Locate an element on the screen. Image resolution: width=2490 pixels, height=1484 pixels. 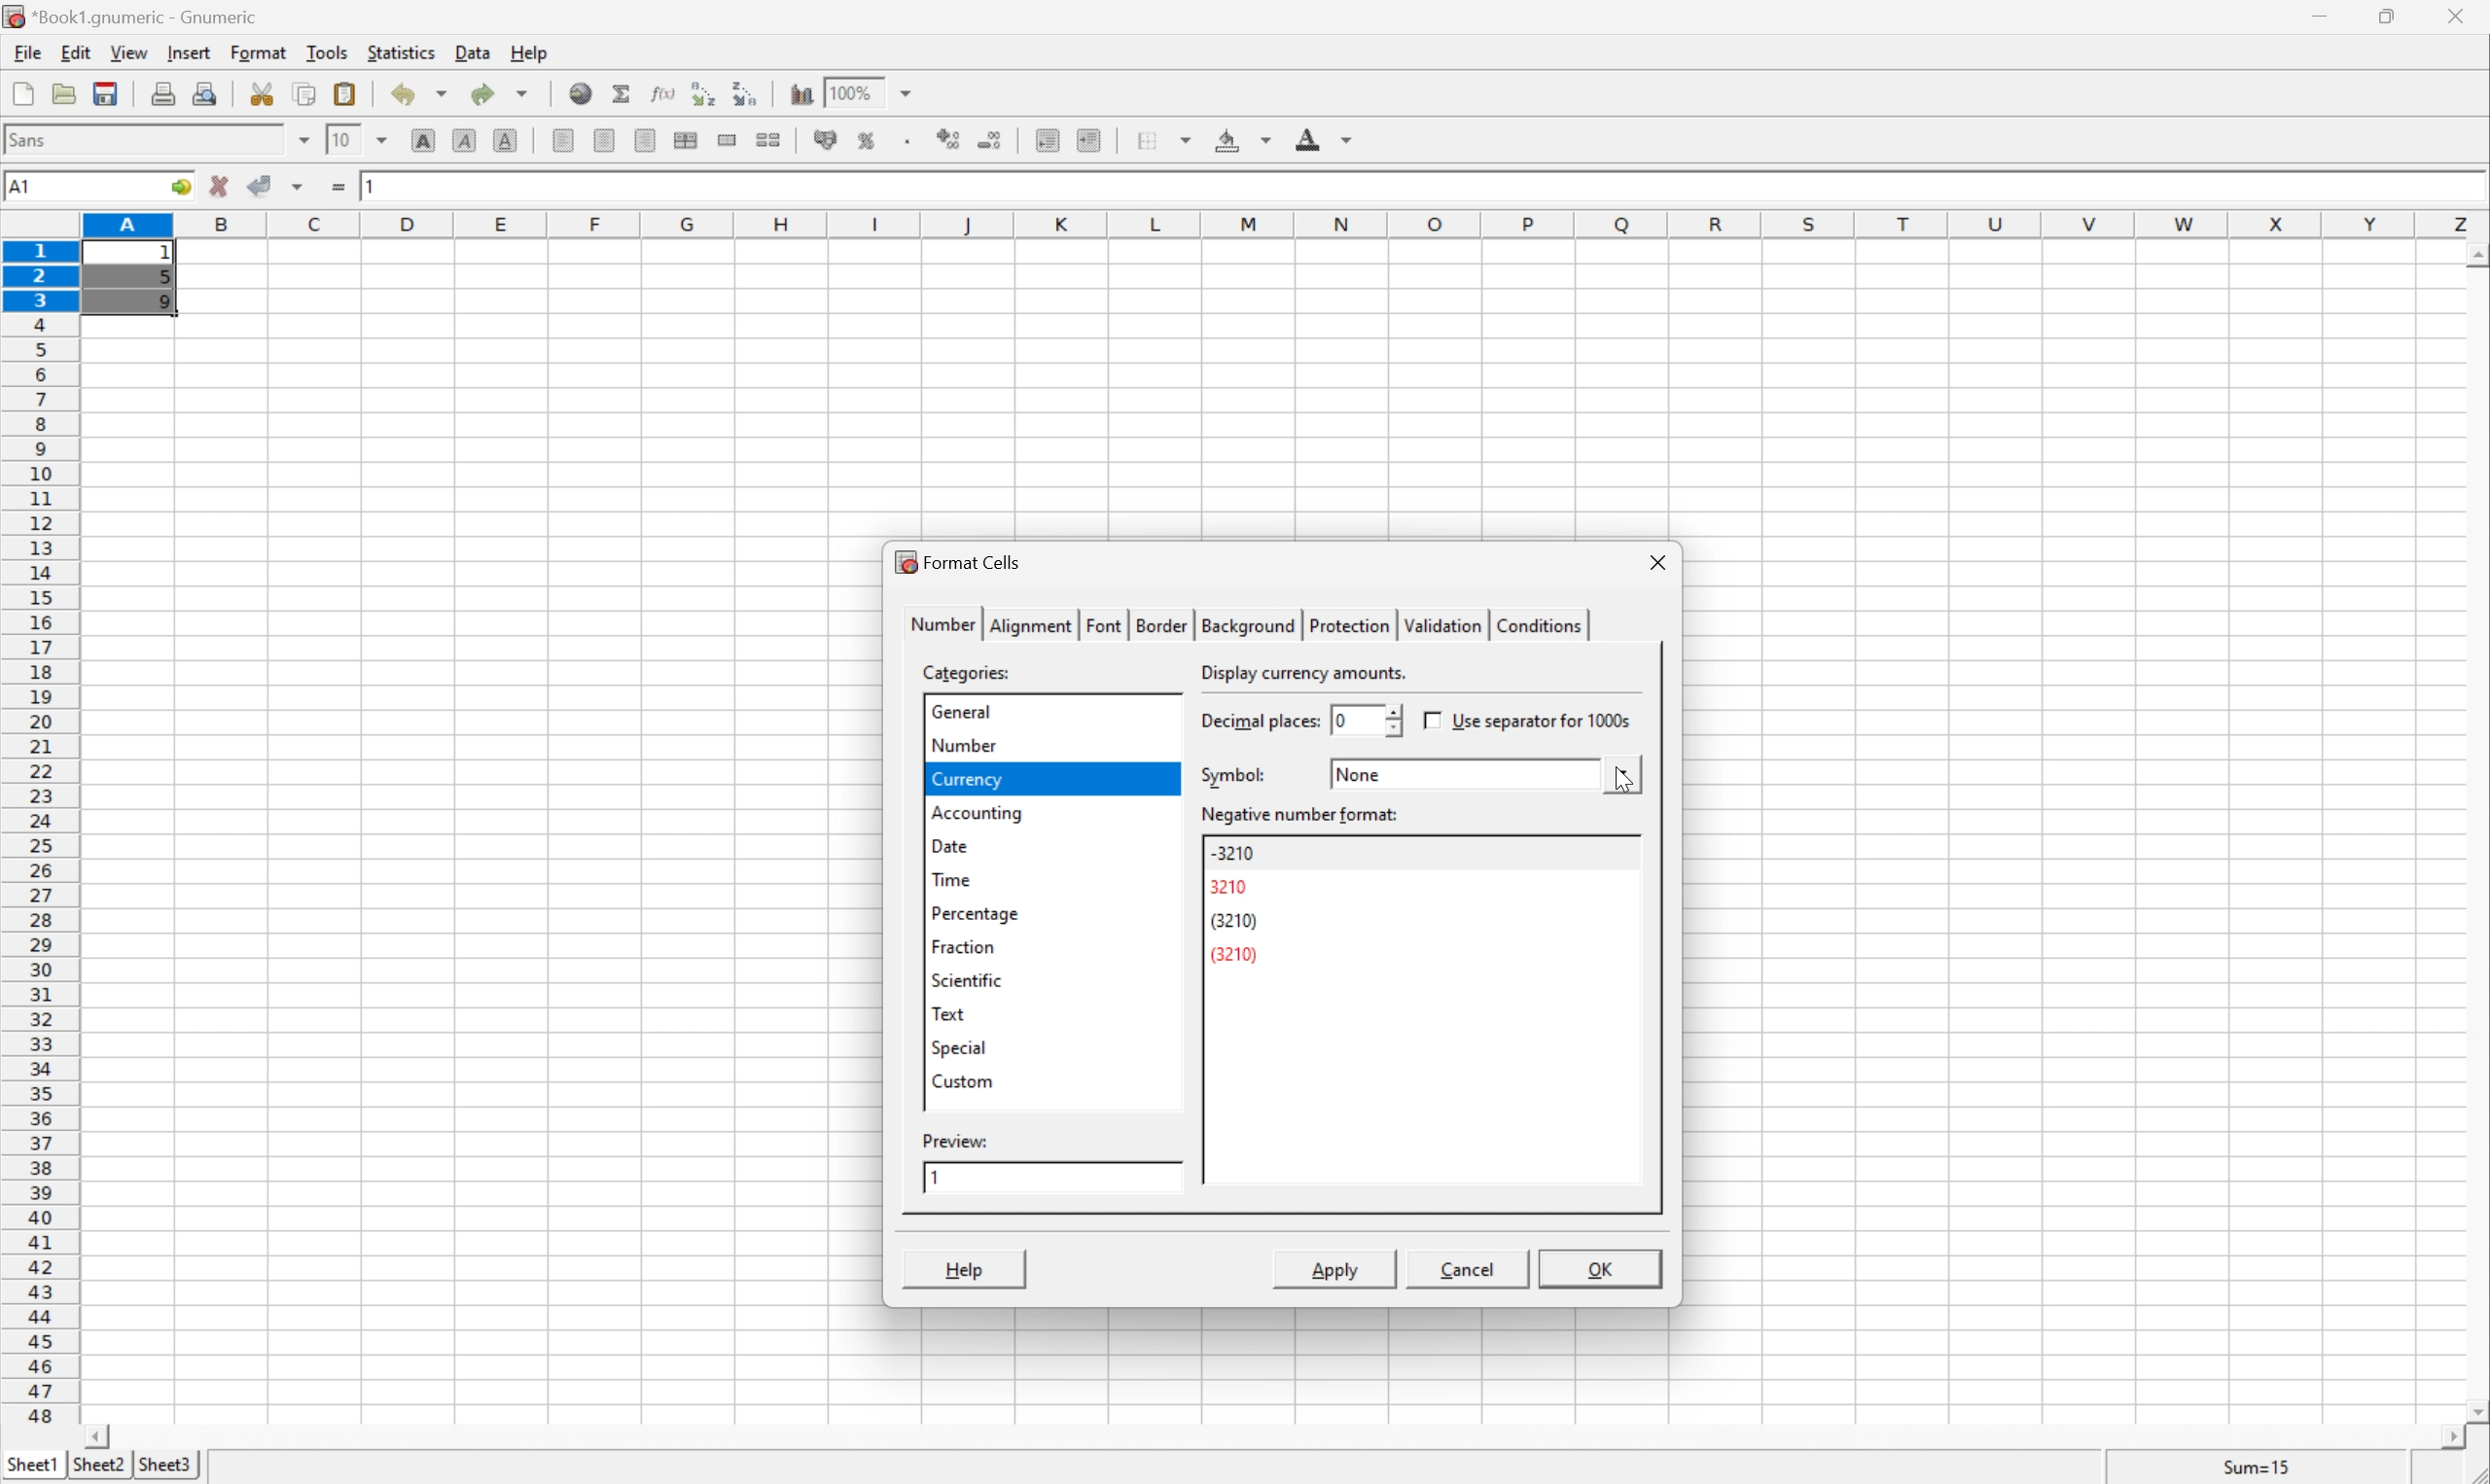
5 is located at coordinates (164, 280).